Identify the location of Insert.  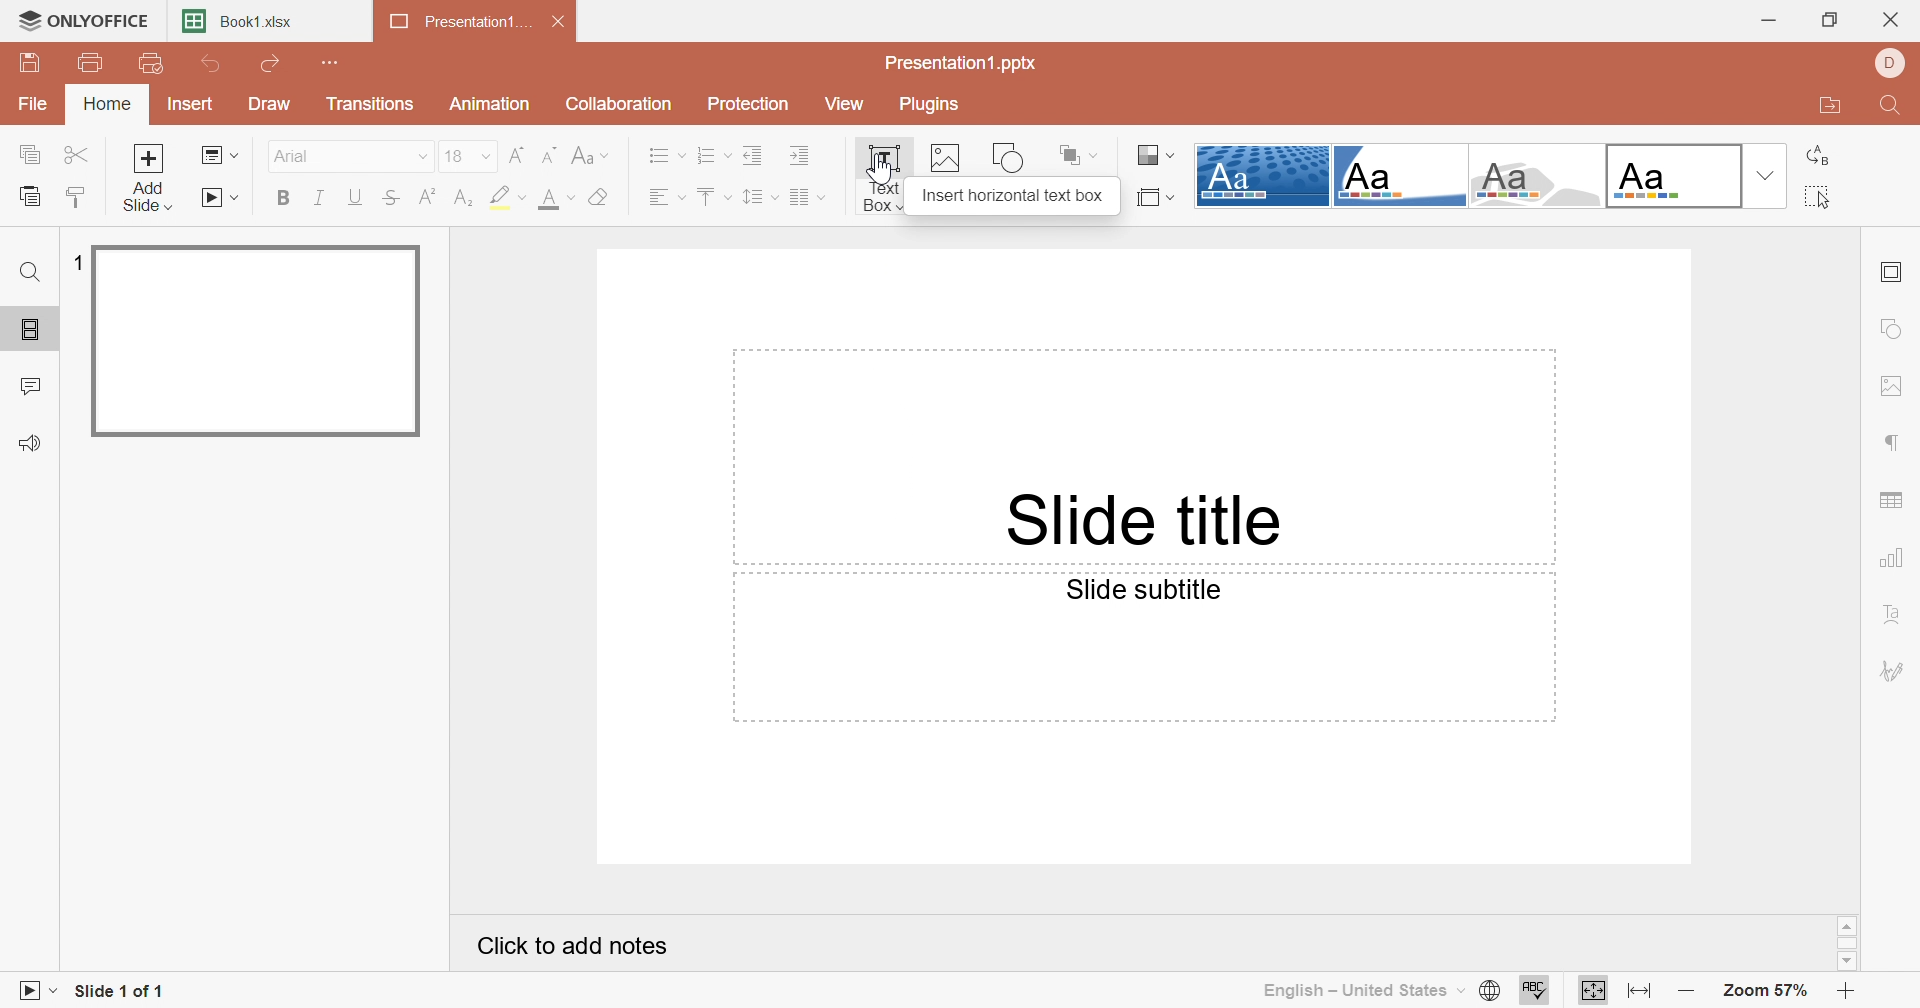
(187, 103).